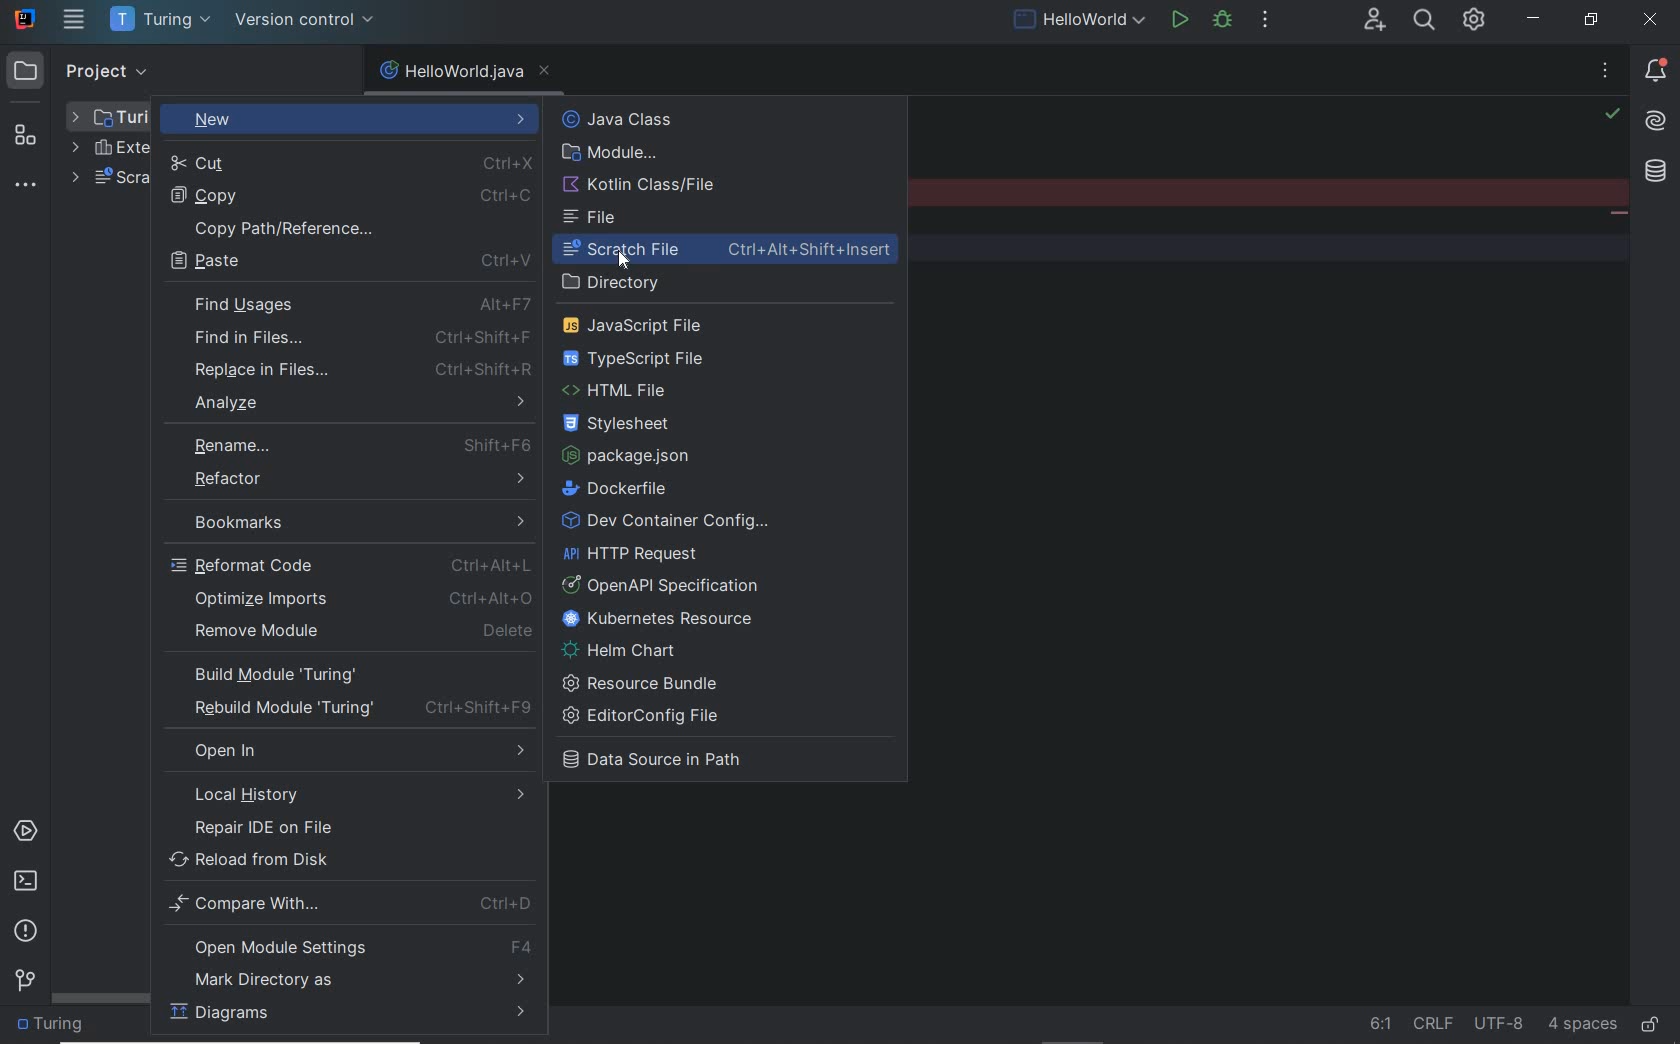  What do you see at coordinates (545, 72) in the screenshot?
I see `close tab` at bounding box center [545, 72].